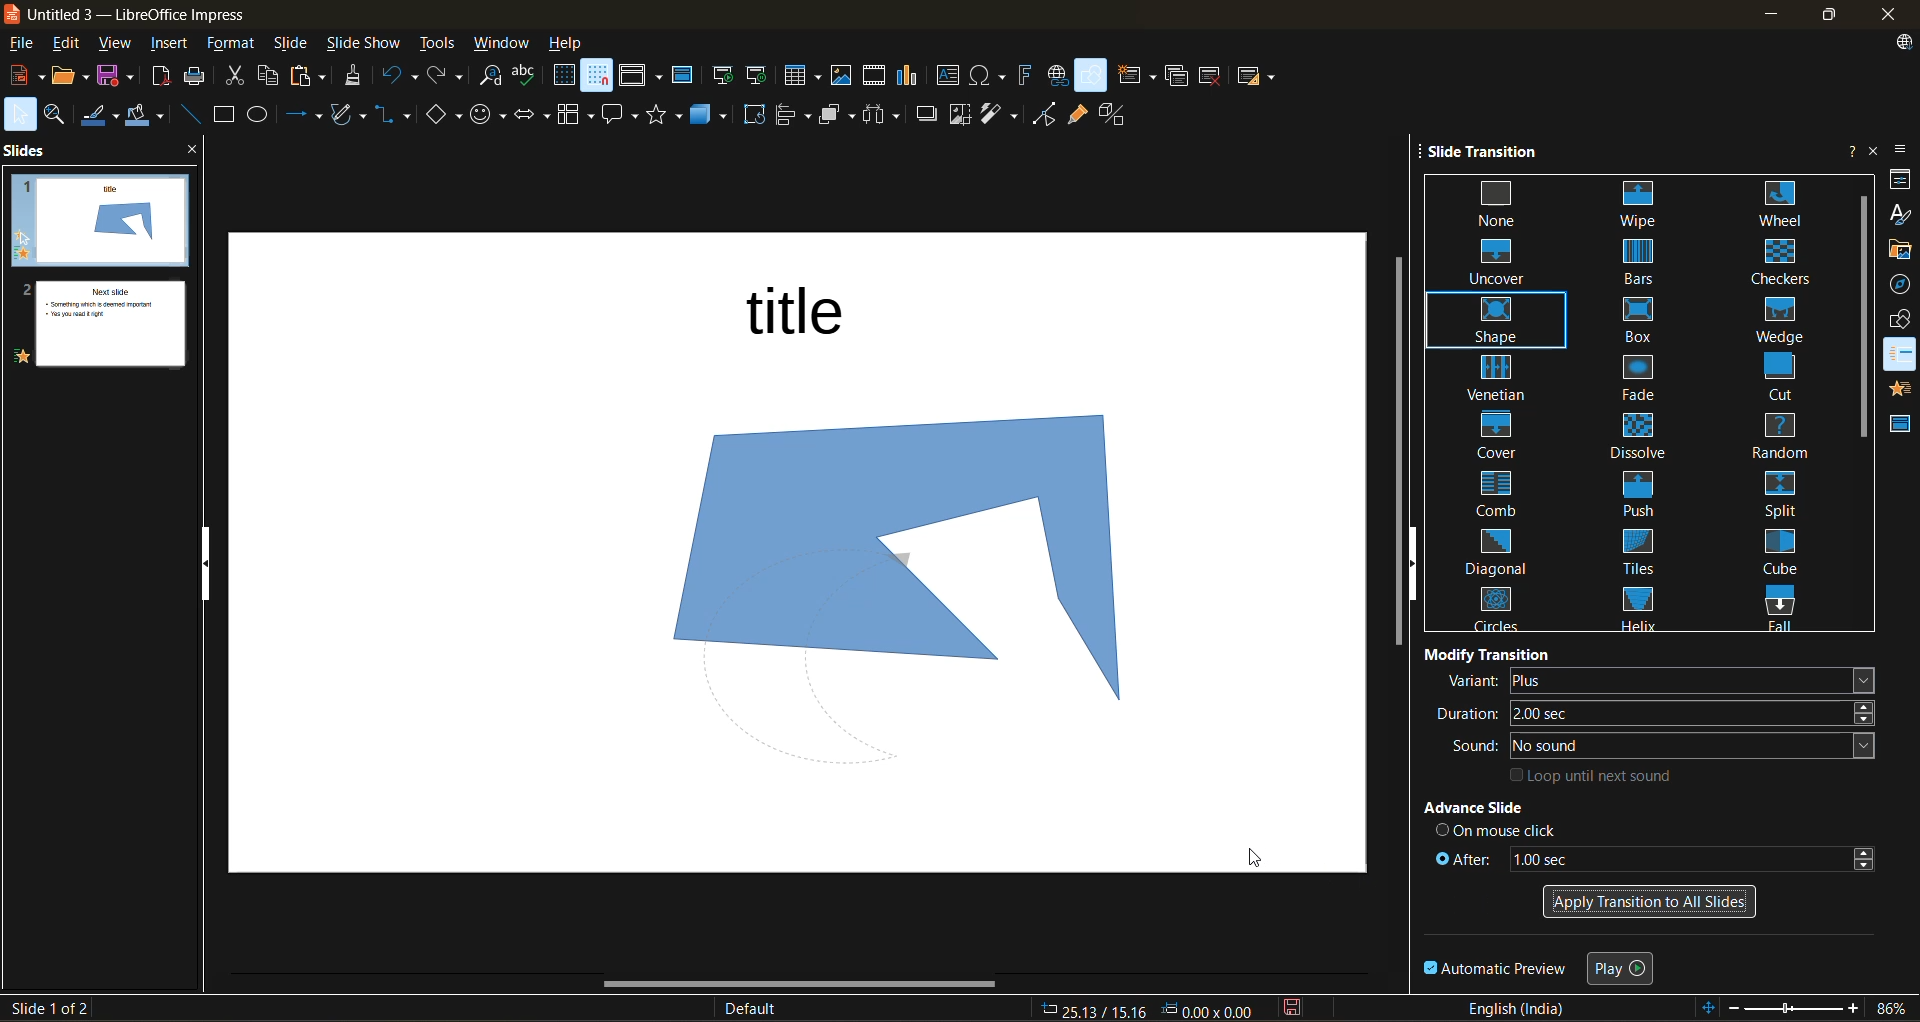  I want to click on insert text box, so click(953, 77).